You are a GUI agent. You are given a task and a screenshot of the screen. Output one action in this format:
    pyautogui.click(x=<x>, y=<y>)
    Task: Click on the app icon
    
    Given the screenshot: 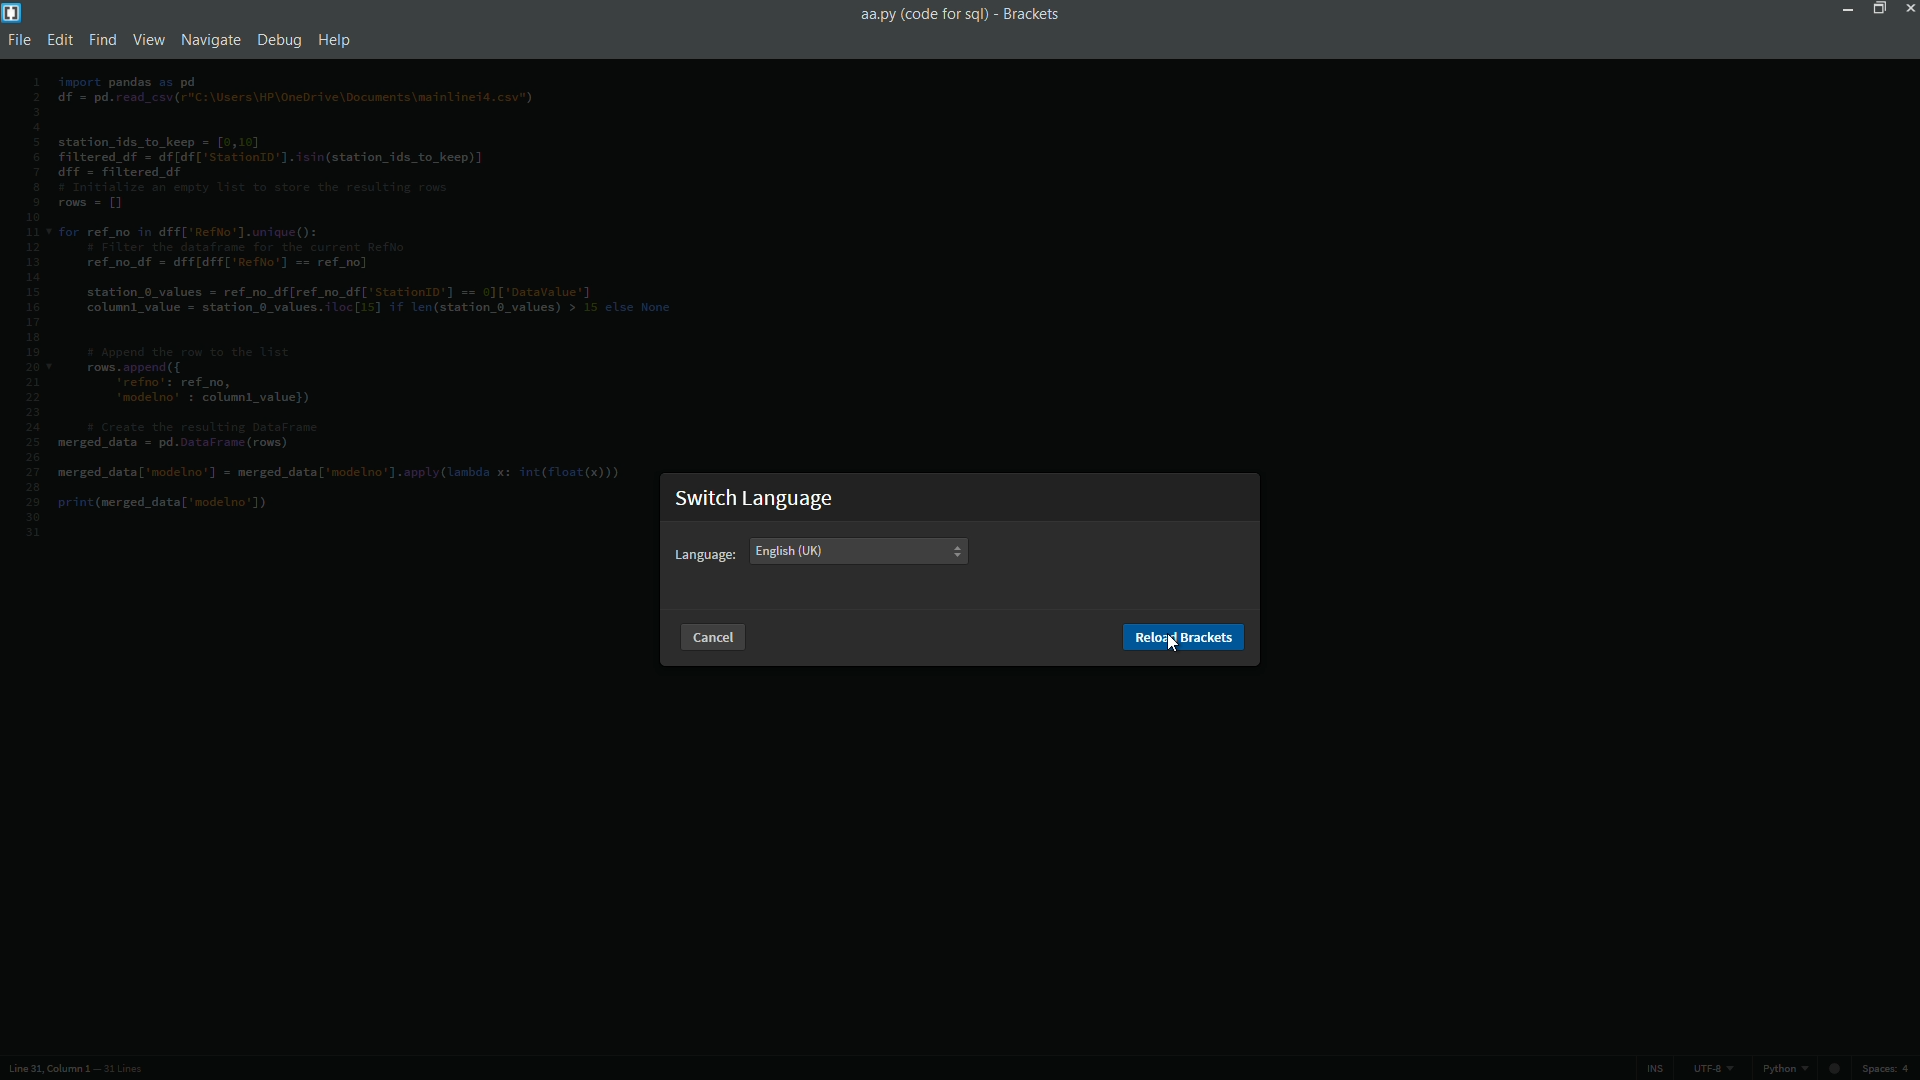 What is the action you would take?
    pyautogui.click(x=12, y=12)
    